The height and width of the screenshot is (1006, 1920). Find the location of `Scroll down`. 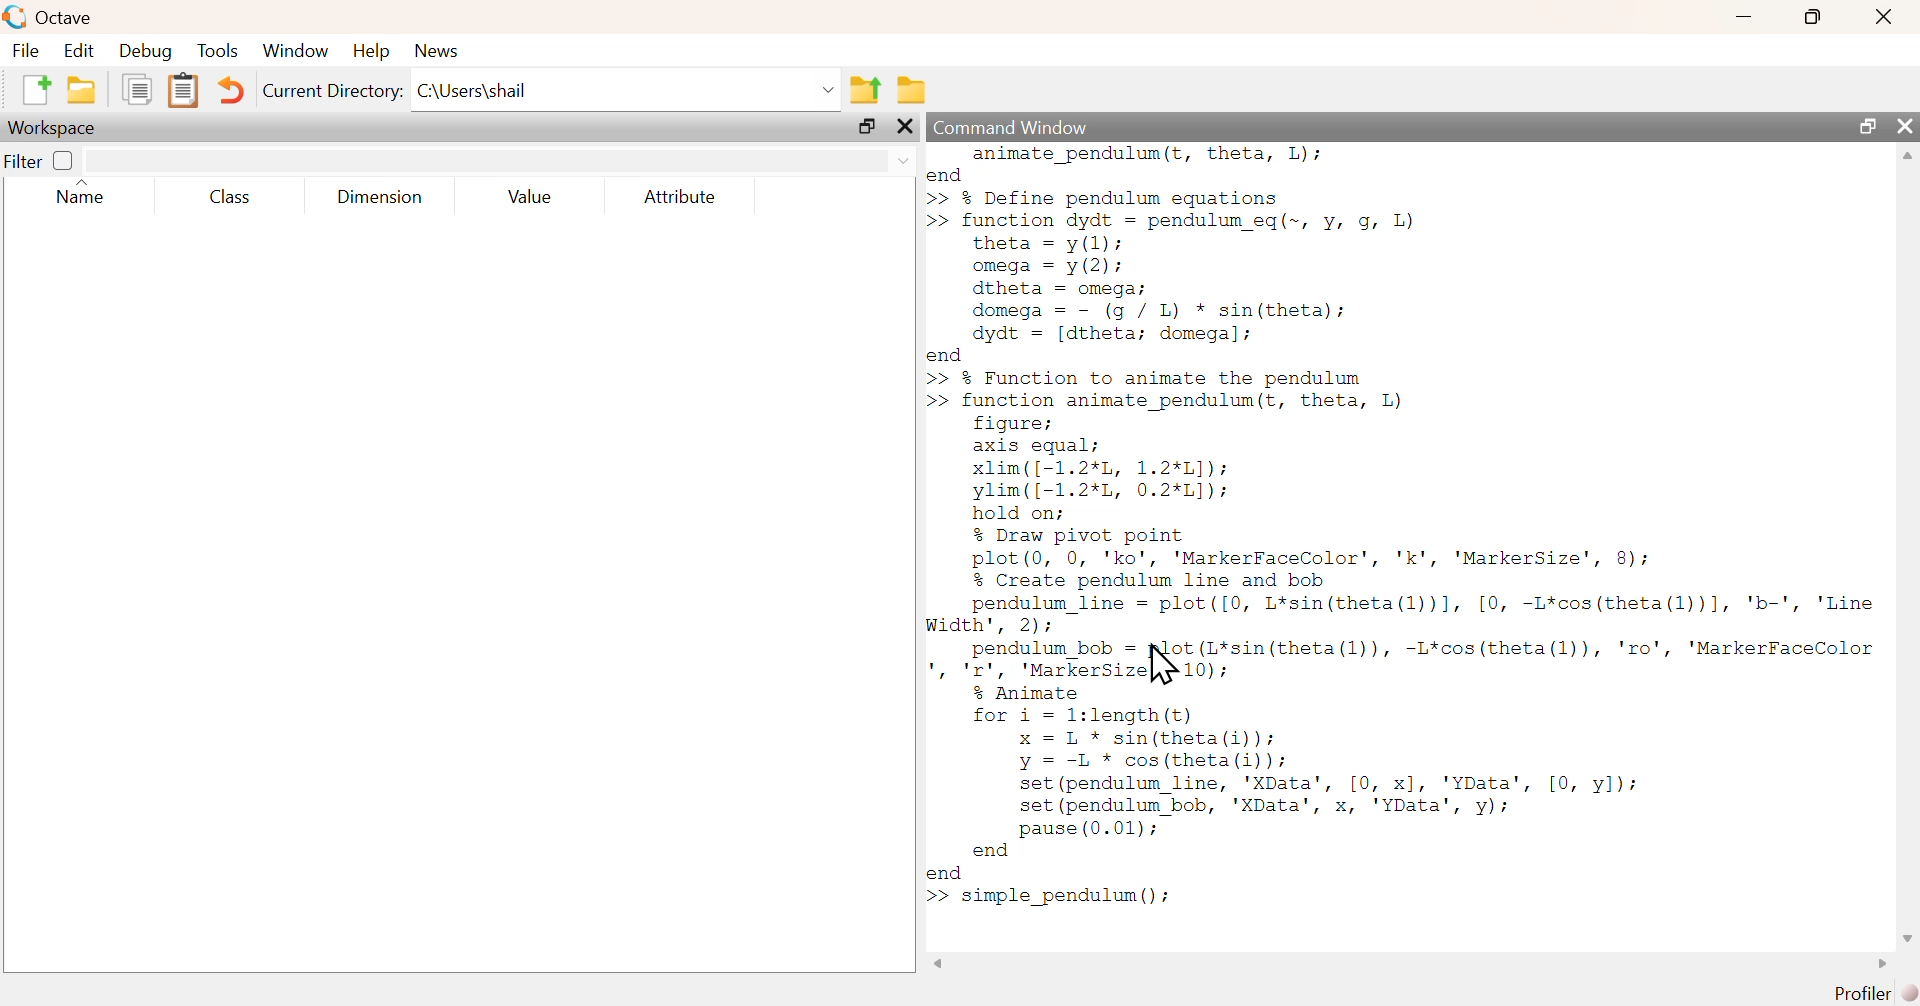

Scroll down is located at coordinates (1905, 939).